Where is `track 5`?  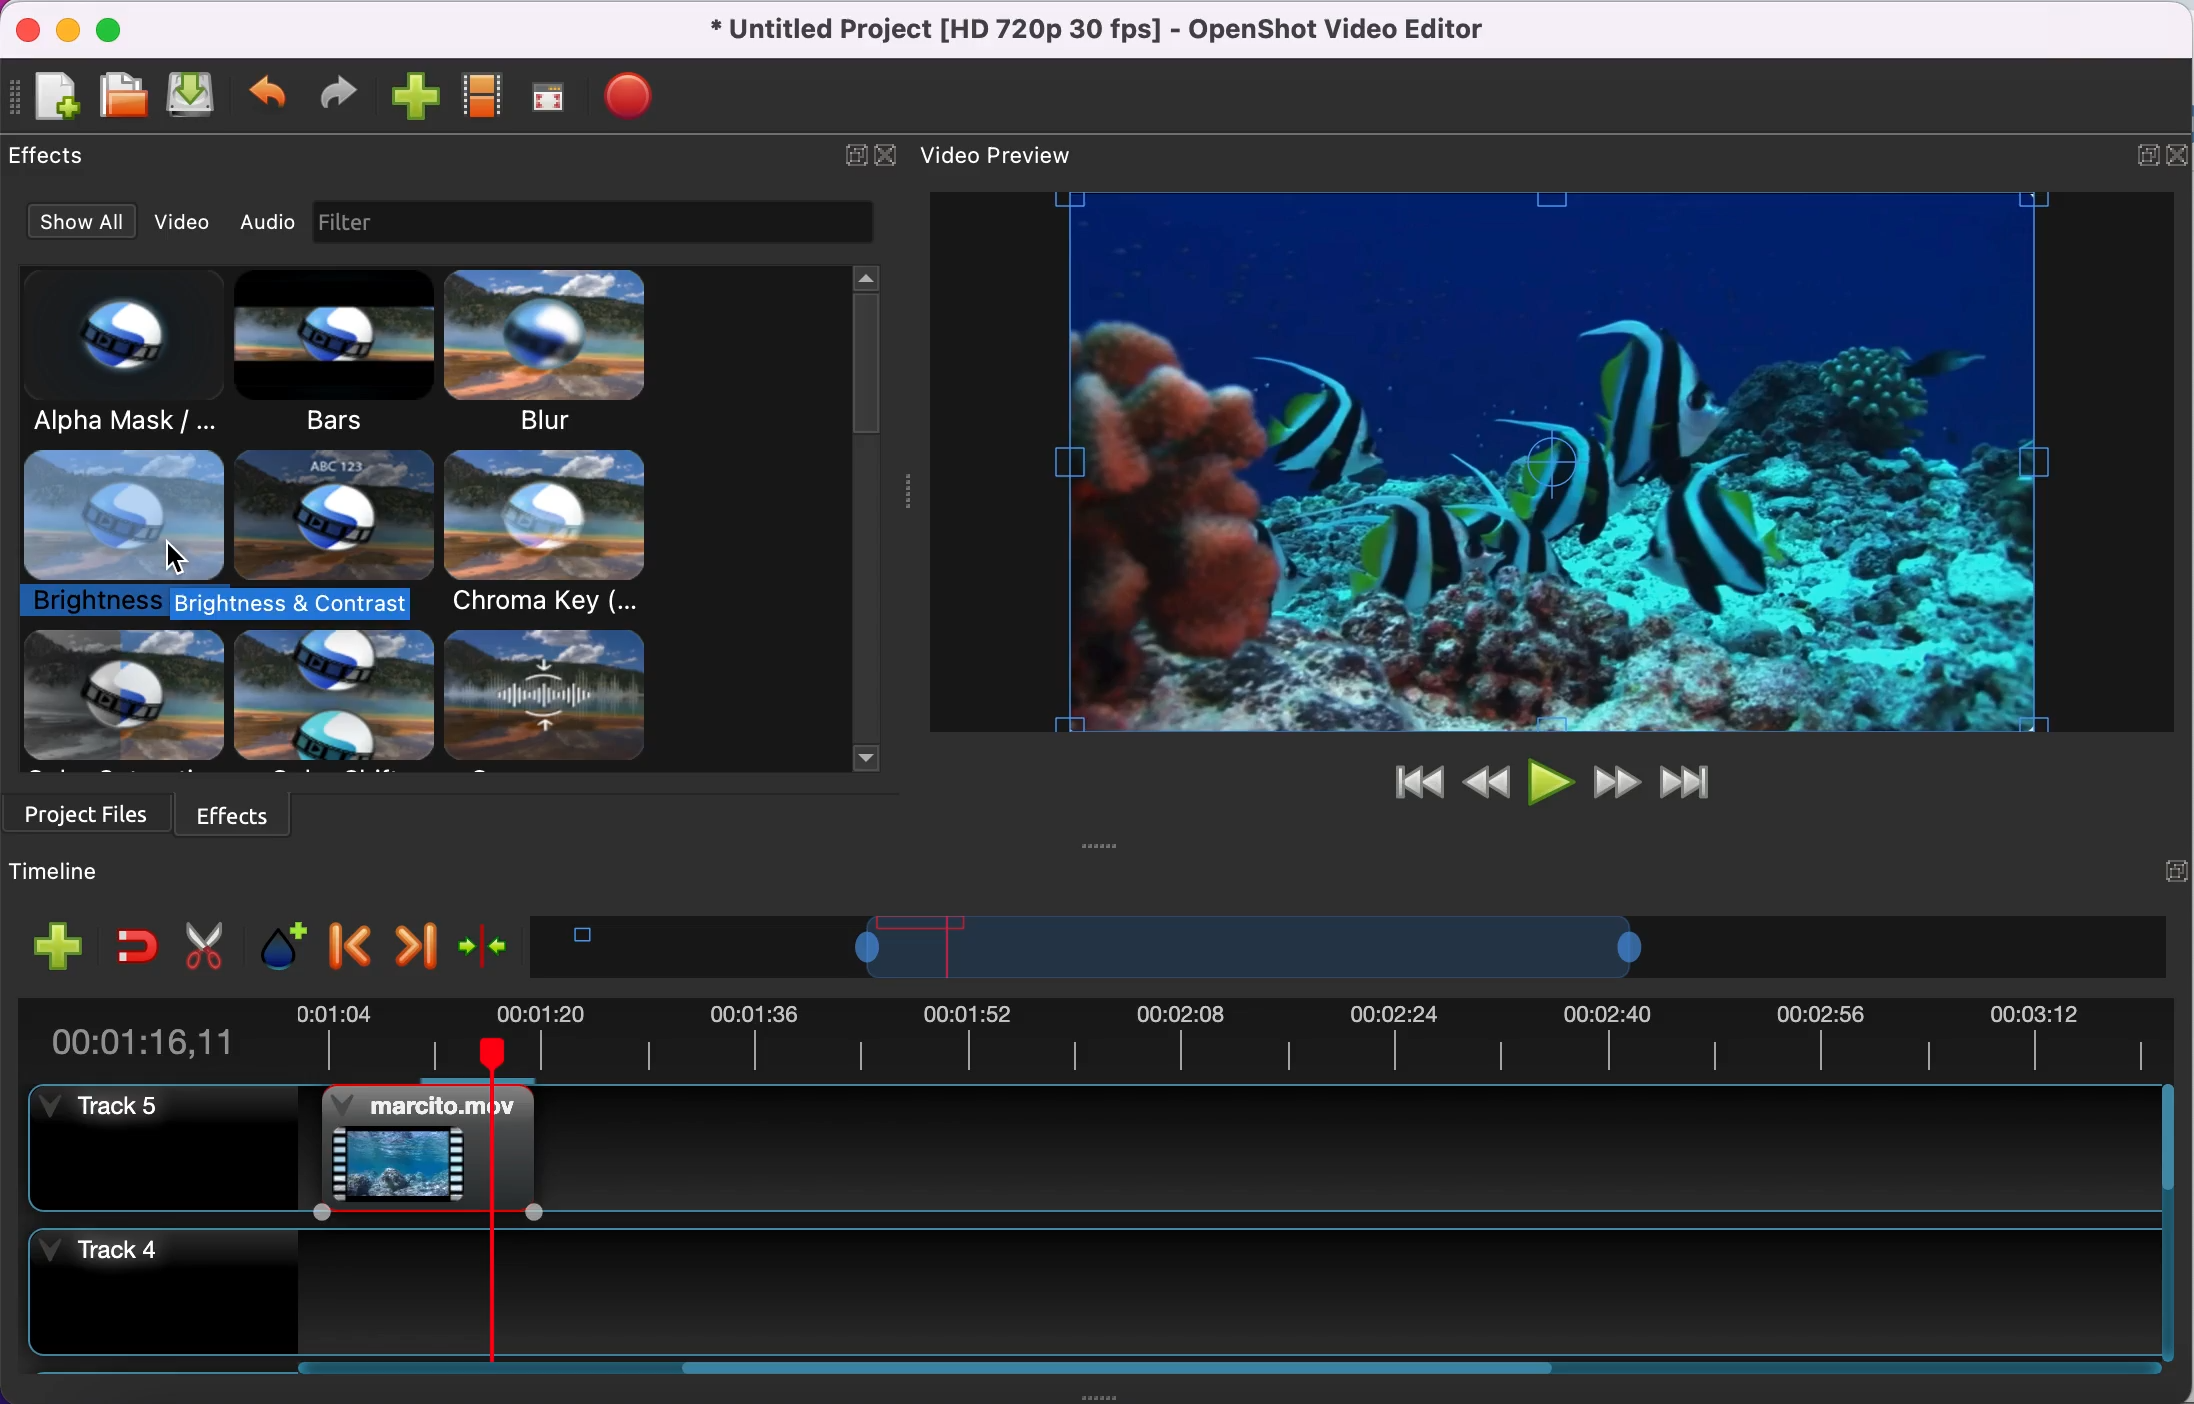 track 5 is located at coordinates (1348, 1147).